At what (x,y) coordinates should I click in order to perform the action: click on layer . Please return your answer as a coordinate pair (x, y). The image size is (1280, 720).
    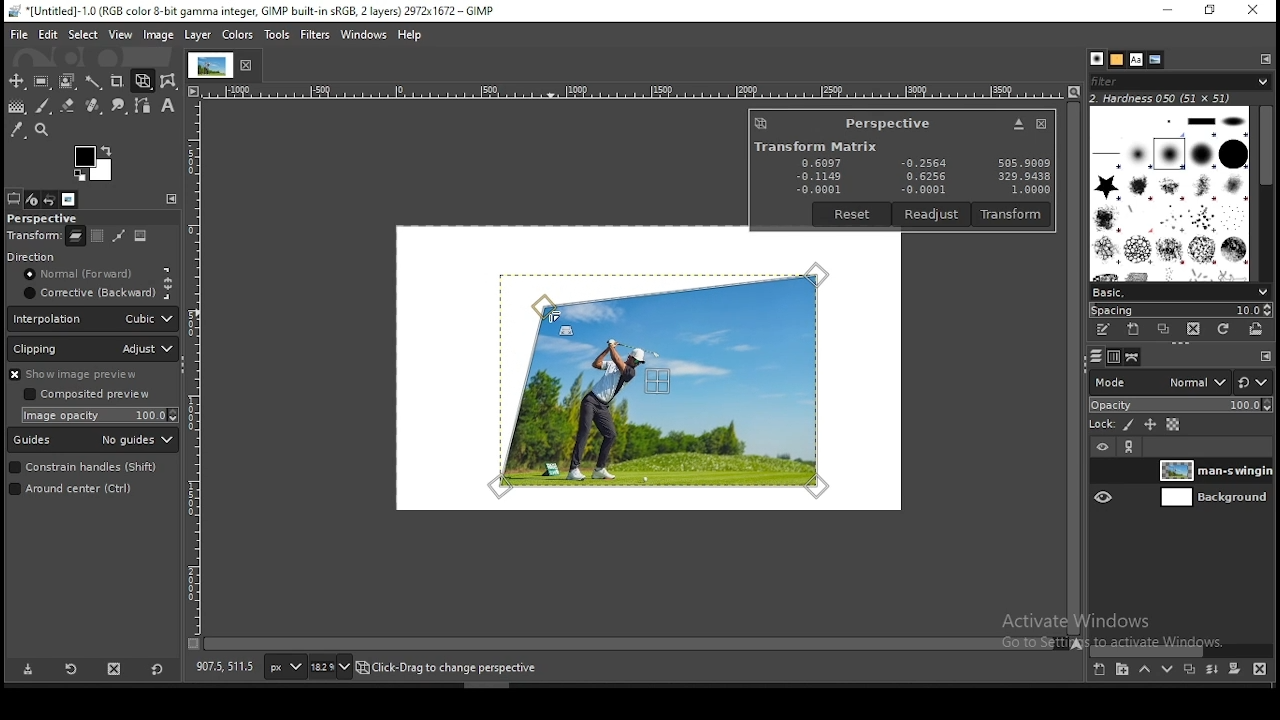
    Looking at the image, I should click on (1212, 498).